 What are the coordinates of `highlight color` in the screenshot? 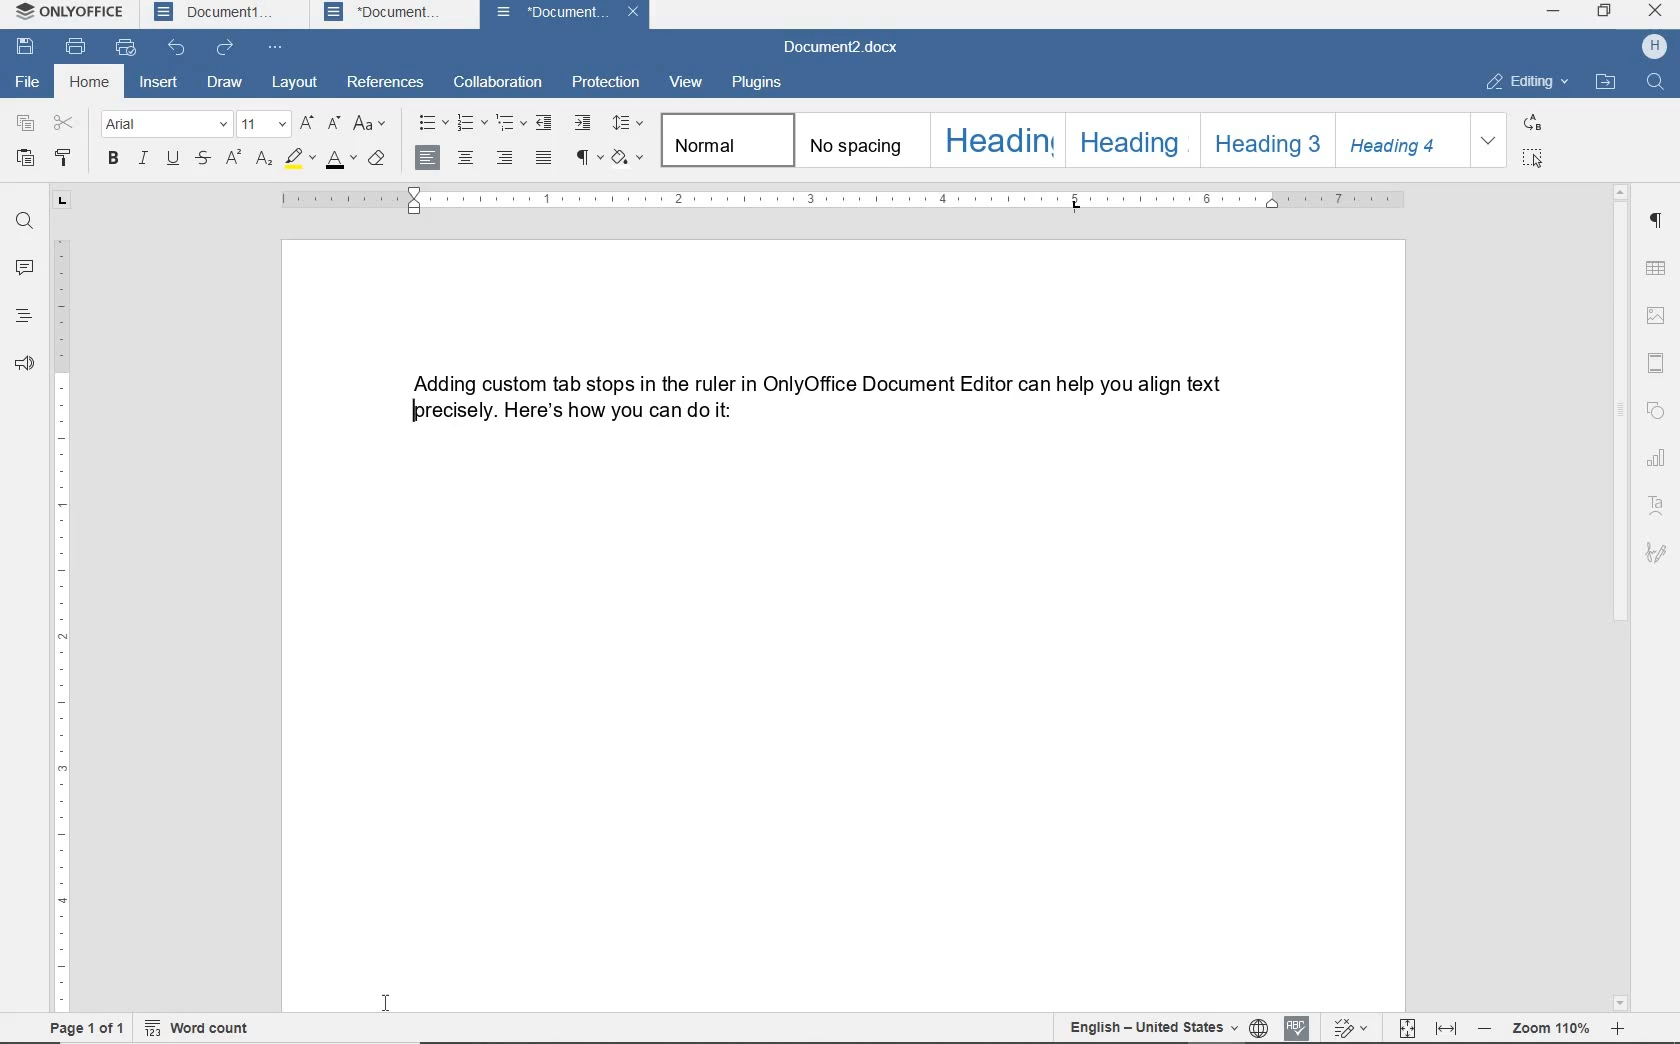 It's located at (299, 160).